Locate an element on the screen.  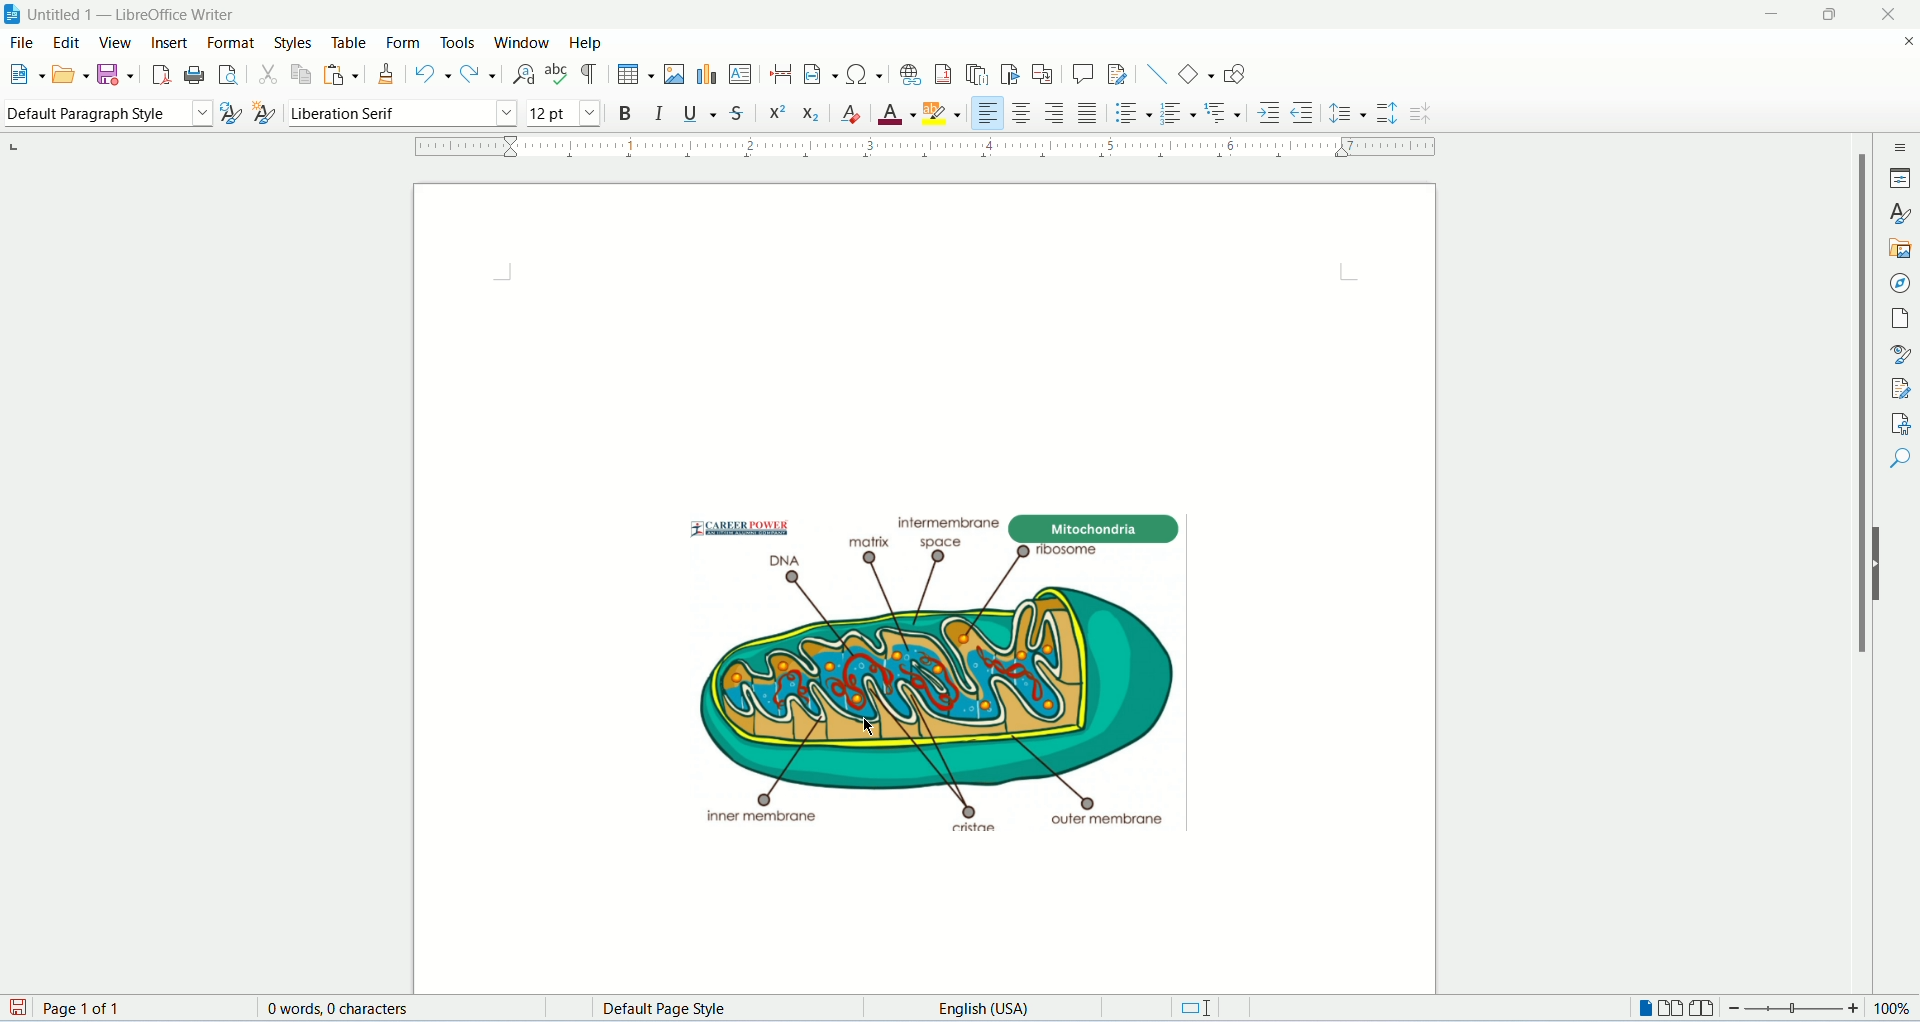
font color is located at coordinates (897, 115).